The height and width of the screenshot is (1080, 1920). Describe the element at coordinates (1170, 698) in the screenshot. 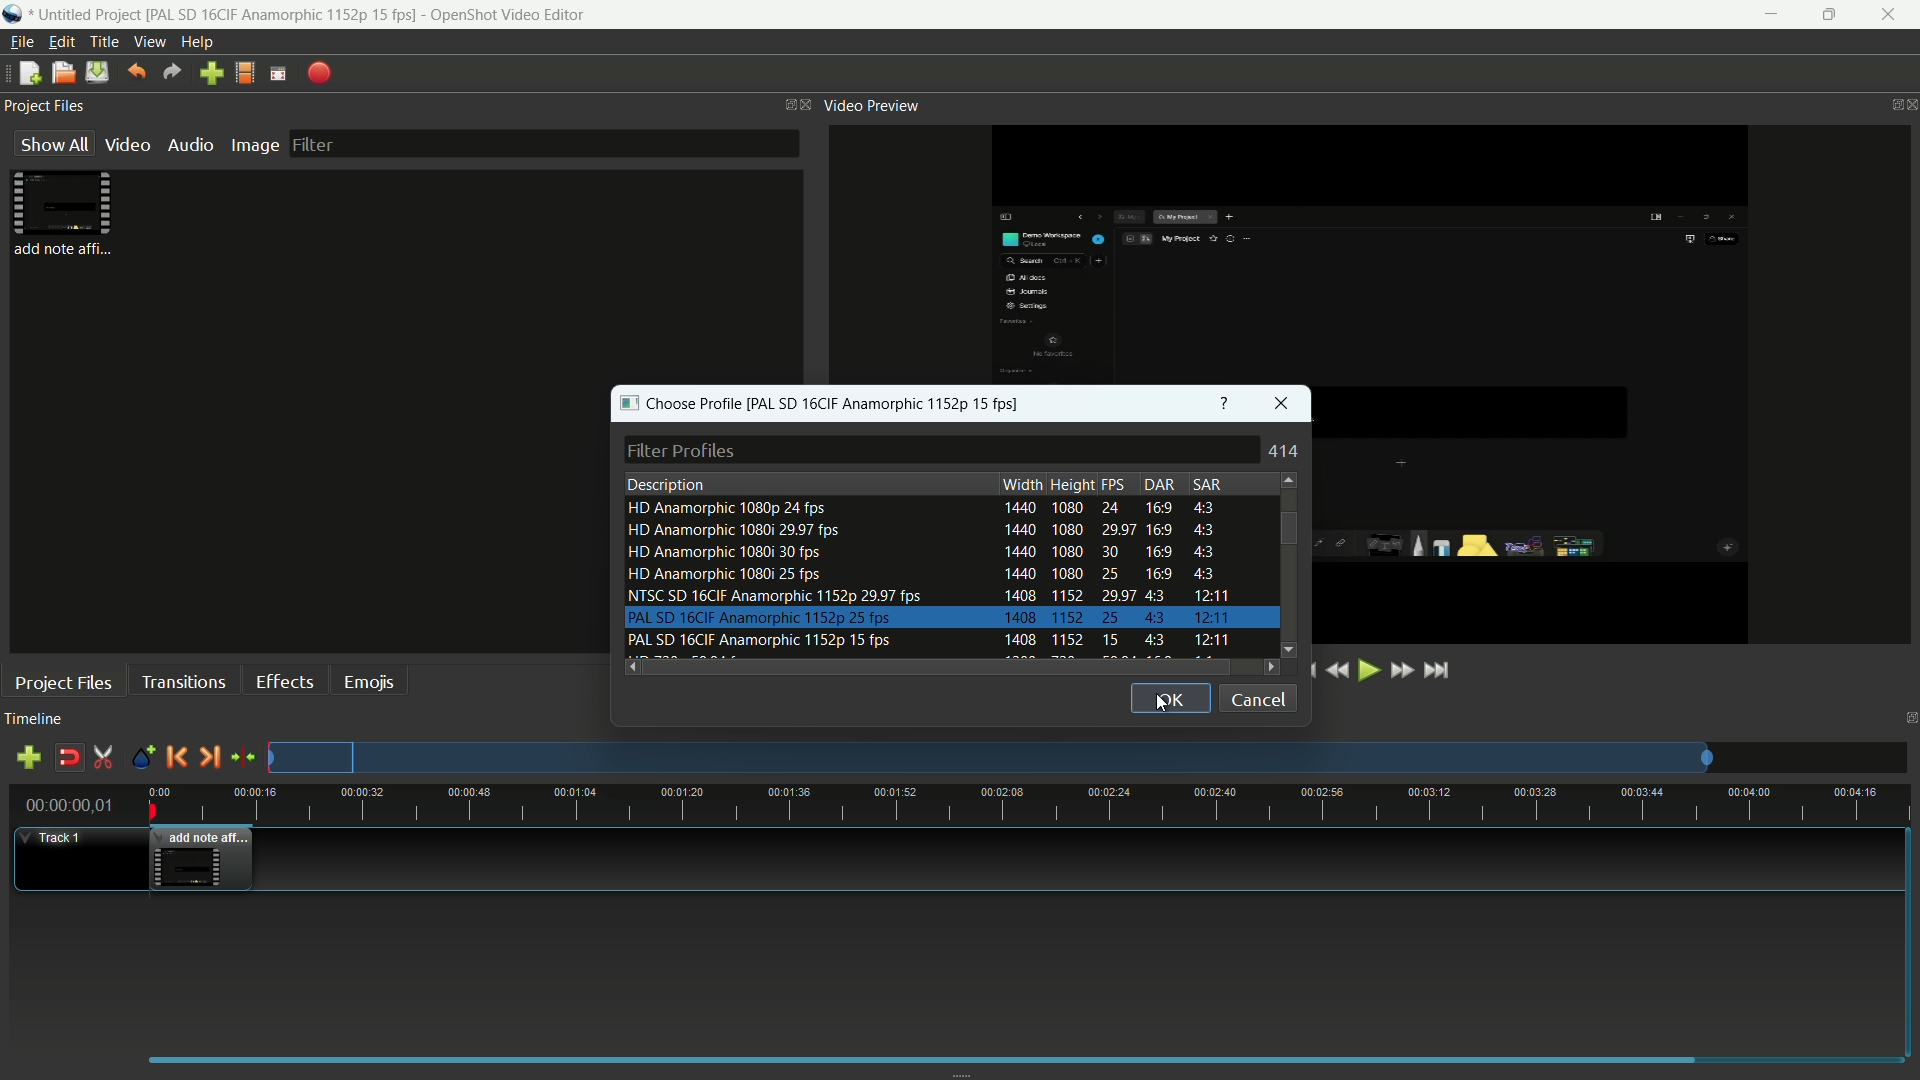

I see `ok` at that location.